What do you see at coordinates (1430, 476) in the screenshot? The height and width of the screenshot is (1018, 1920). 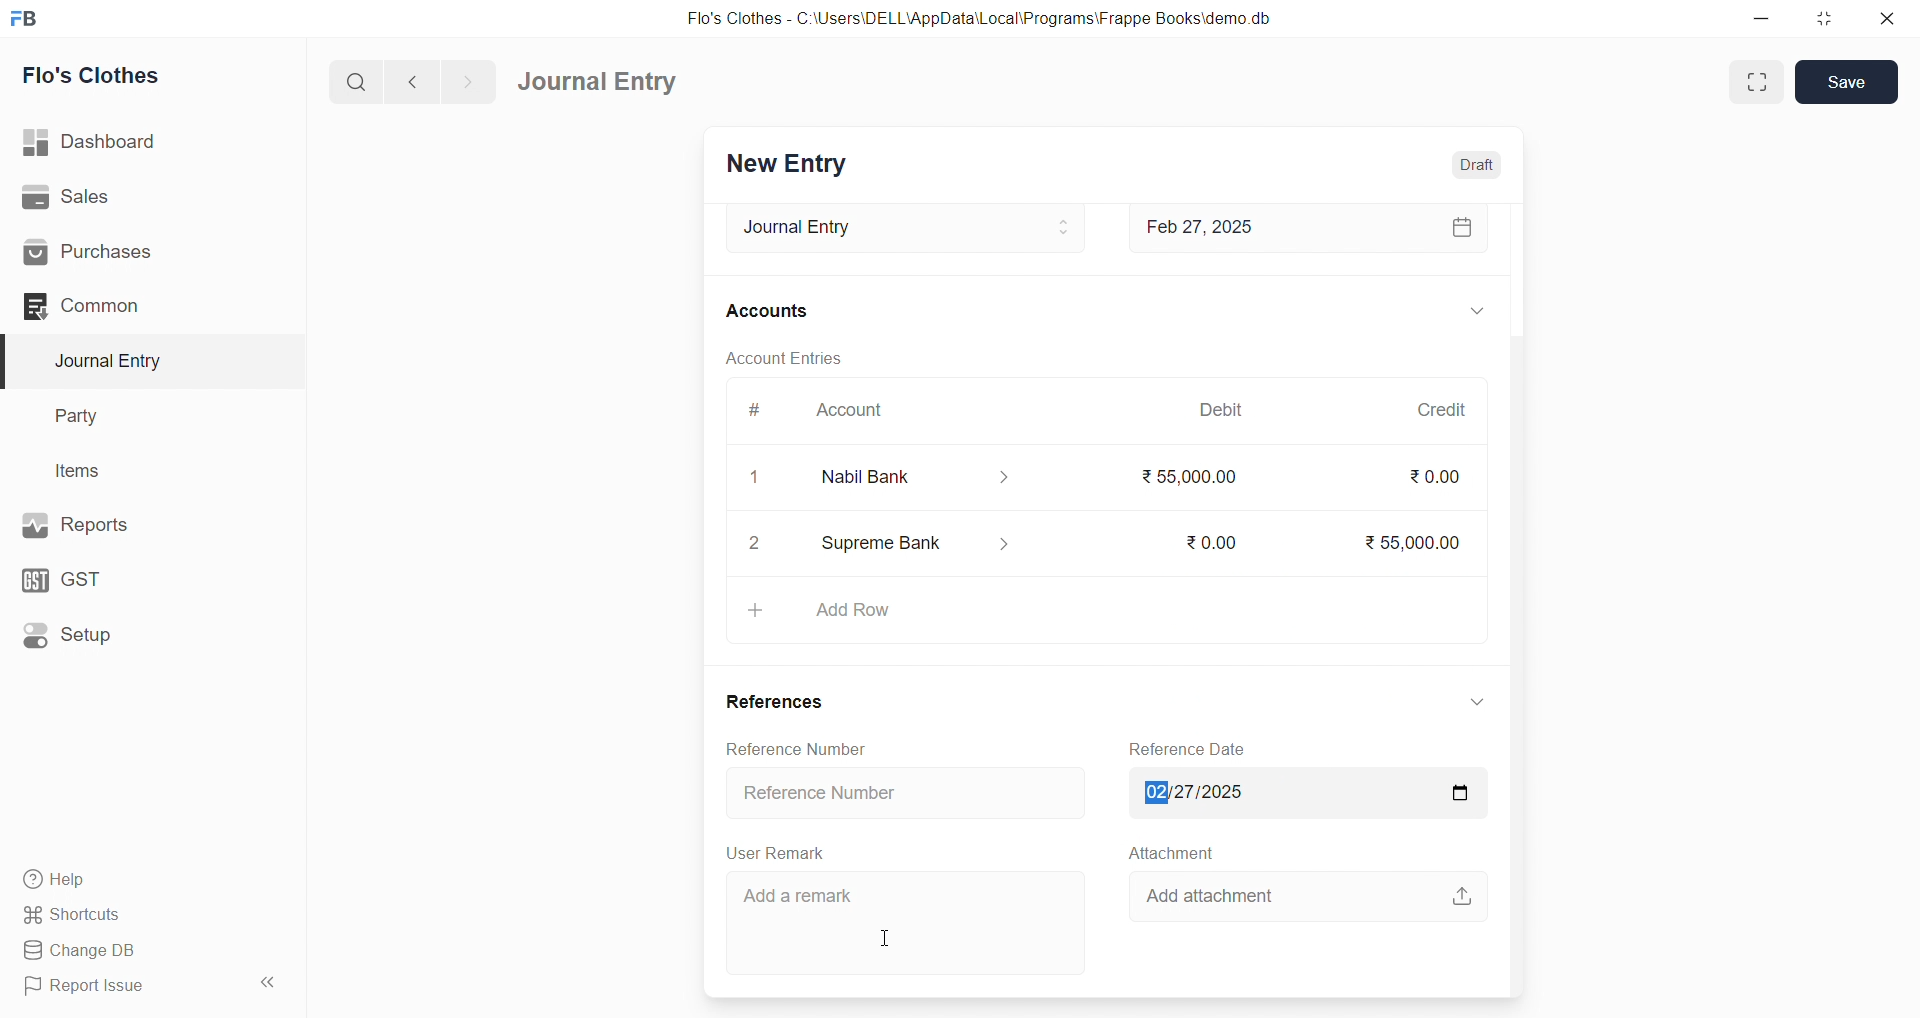 I see `₹0.00` at bounding box center [1430, 476].